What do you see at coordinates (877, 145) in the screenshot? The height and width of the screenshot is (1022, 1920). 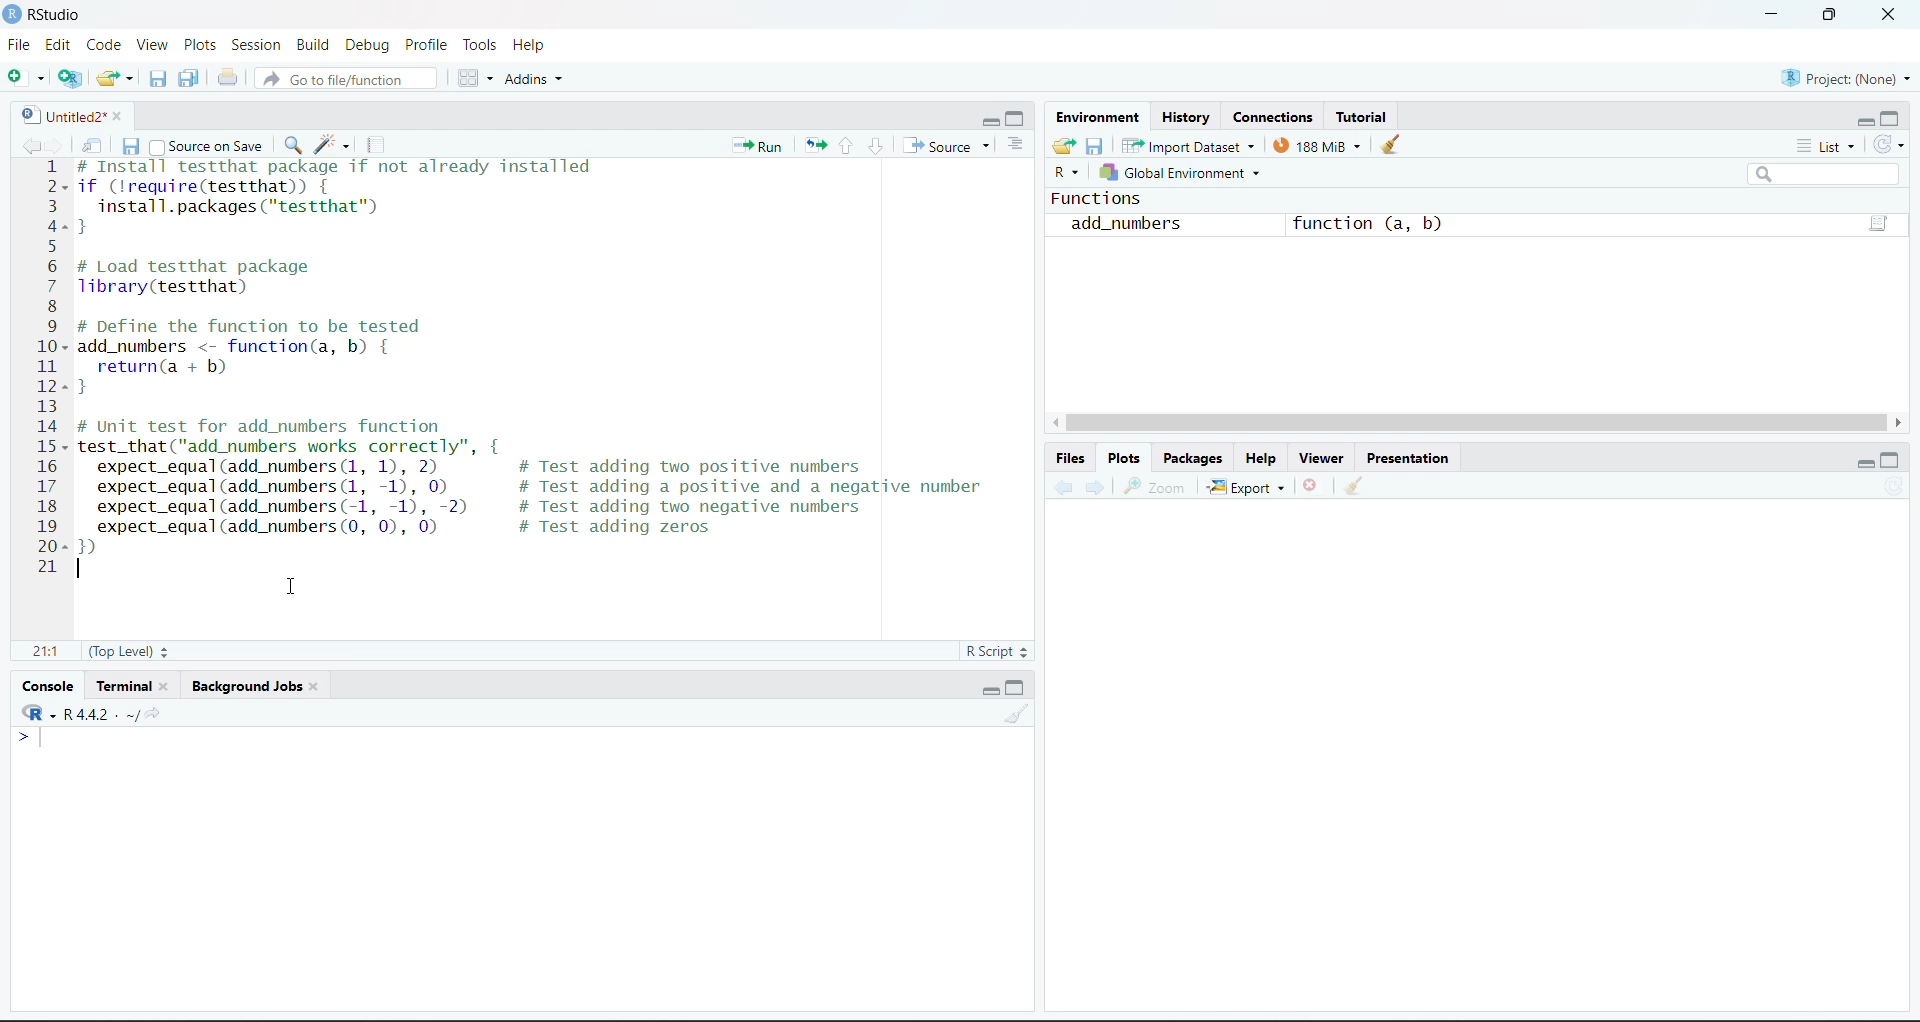 I see `go to next session of the chunk` at bounding box center [877, 145].